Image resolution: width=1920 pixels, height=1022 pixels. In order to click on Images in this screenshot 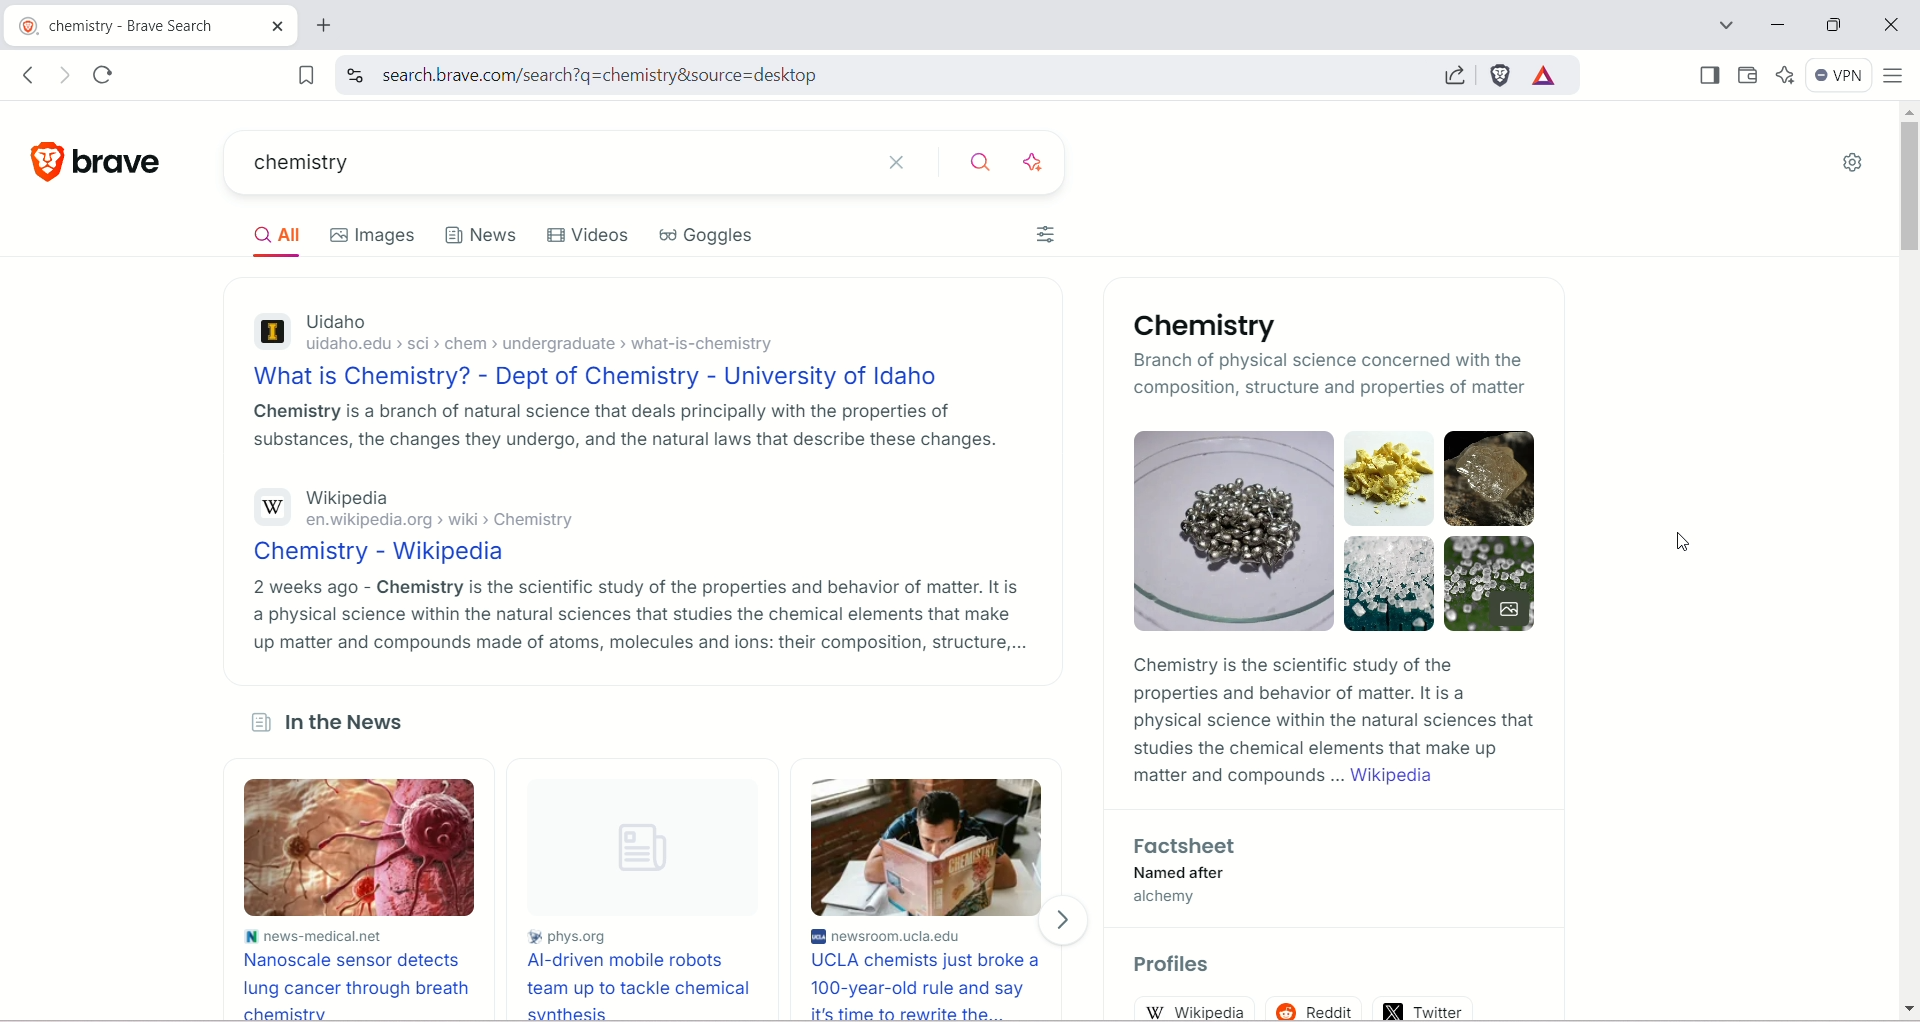, I will do `click(1340, 529)`.